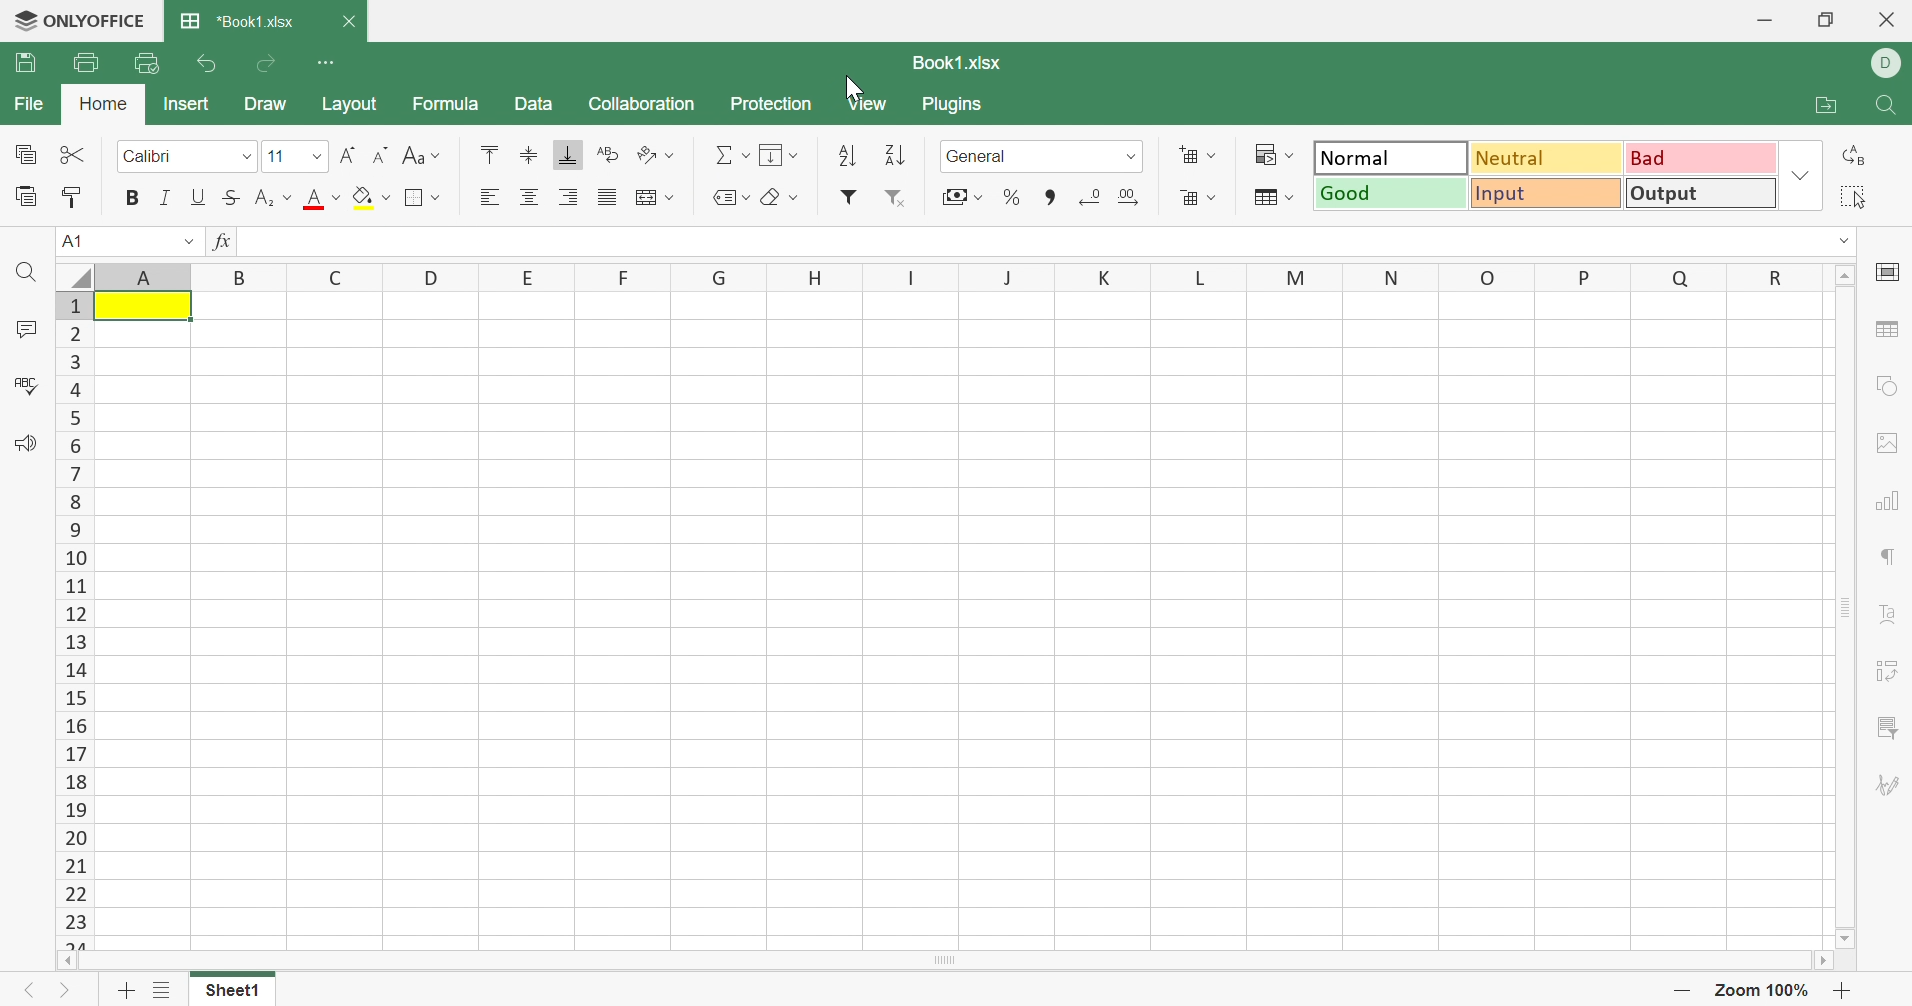 The height and width of the screenshot is (1006, 1912). I want to click on DELL, so click(1887, 61).